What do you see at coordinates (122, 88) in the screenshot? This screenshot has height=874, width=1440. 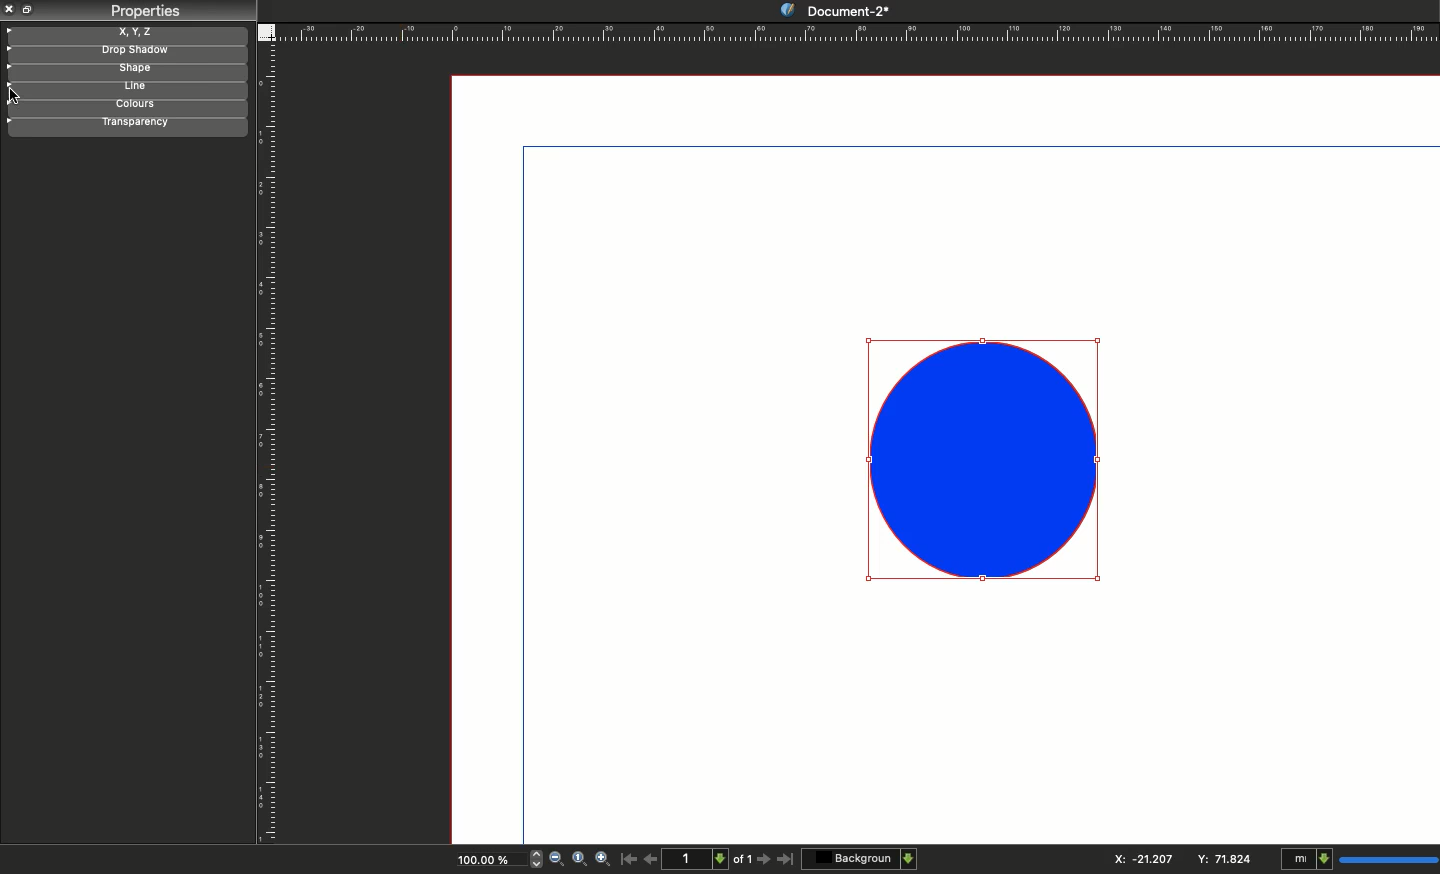 I see `Line` at bounding box center [122, 88].